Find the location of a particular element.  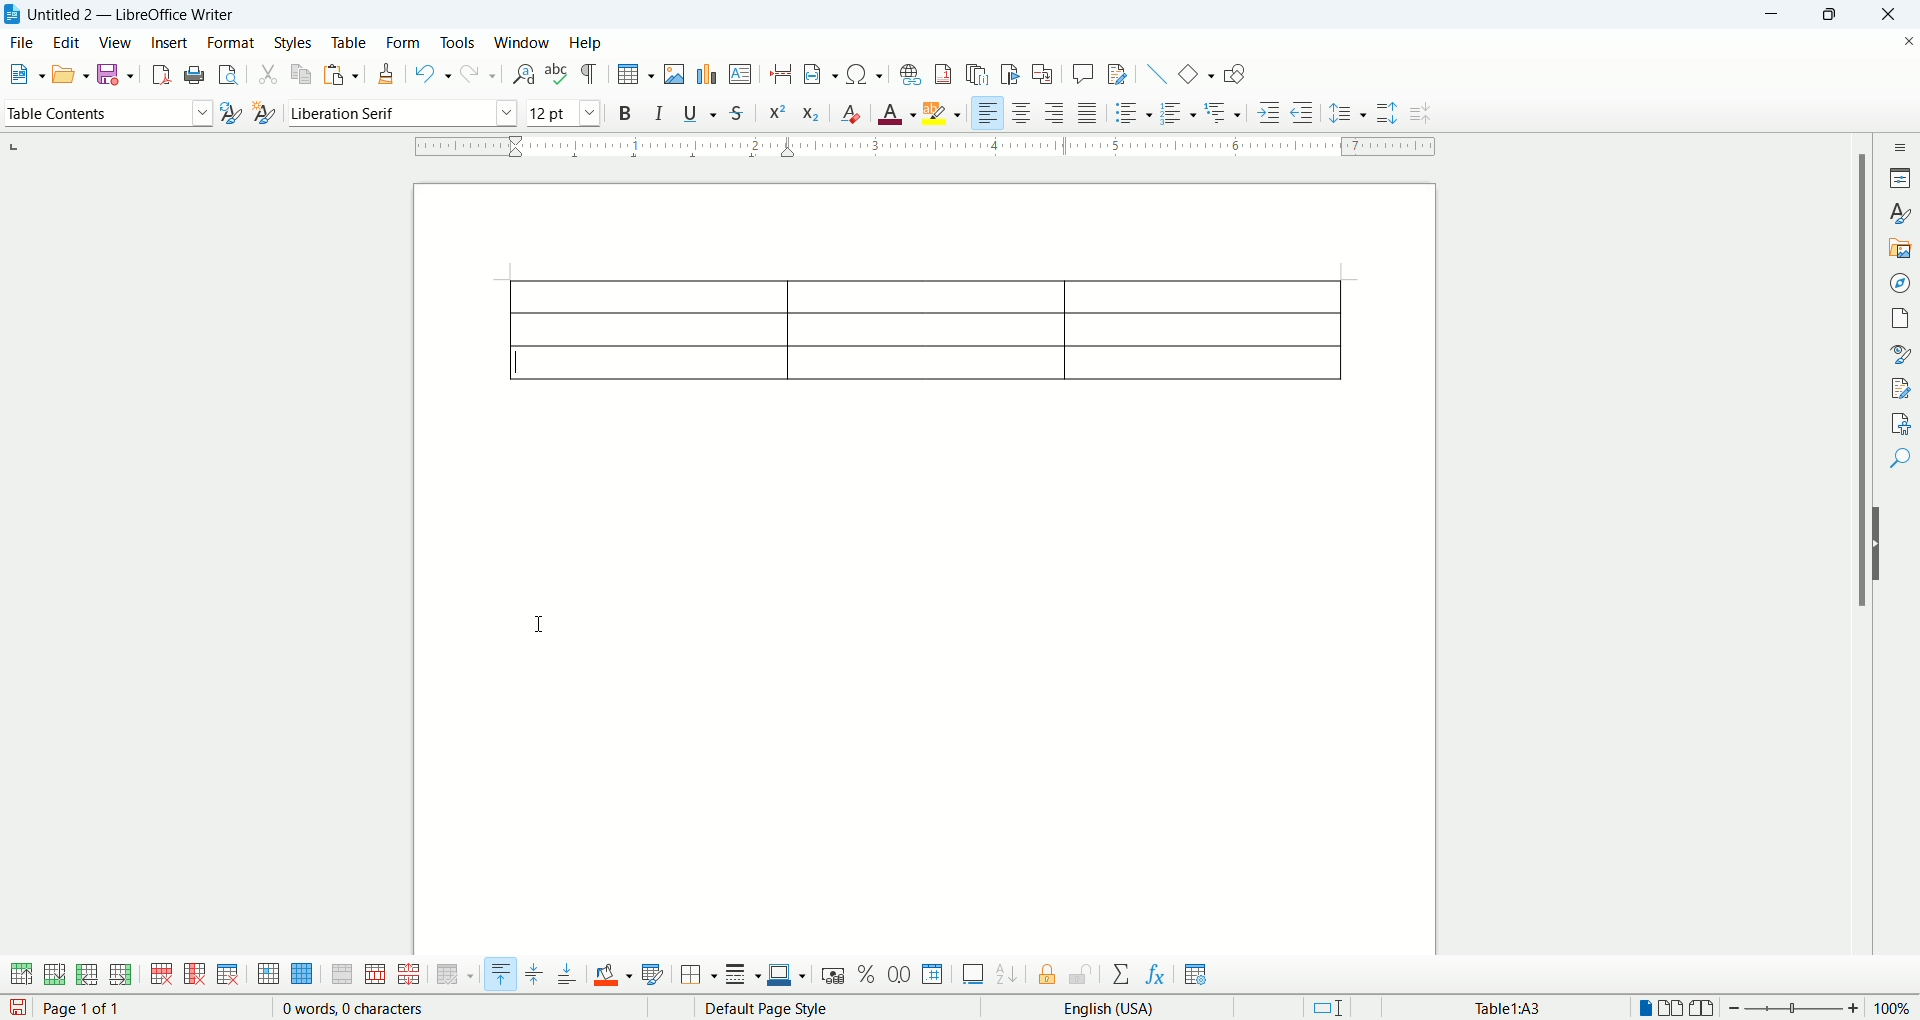

align center is located at coordinates (1023, 114).